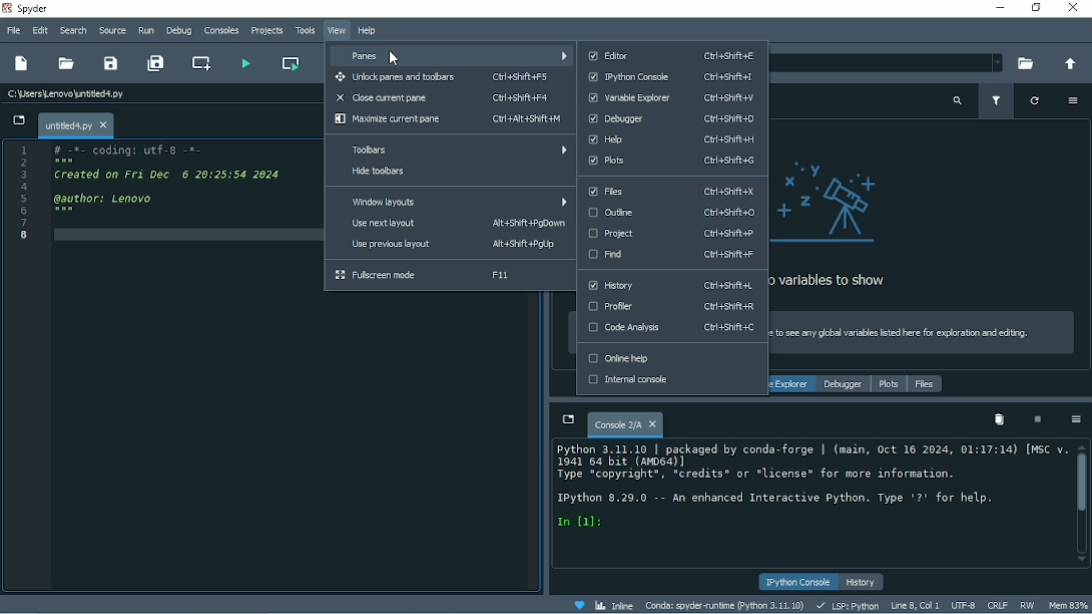 The height and width of the screenshot is (614, 1092). Describe the element at coordinates (1038, 419) in the screenshot. I see `Interrupt kernel` at that location.